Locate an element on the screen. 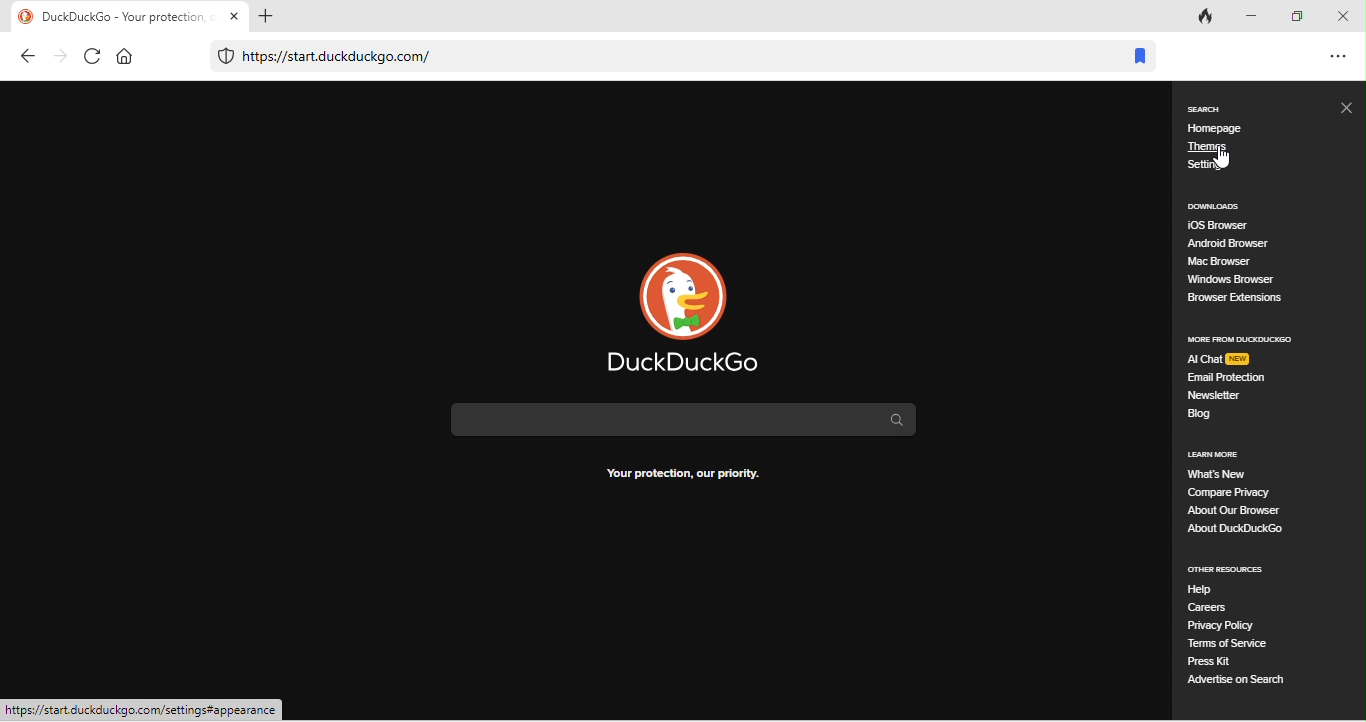  what's new is located at coordinates (1214, 474).